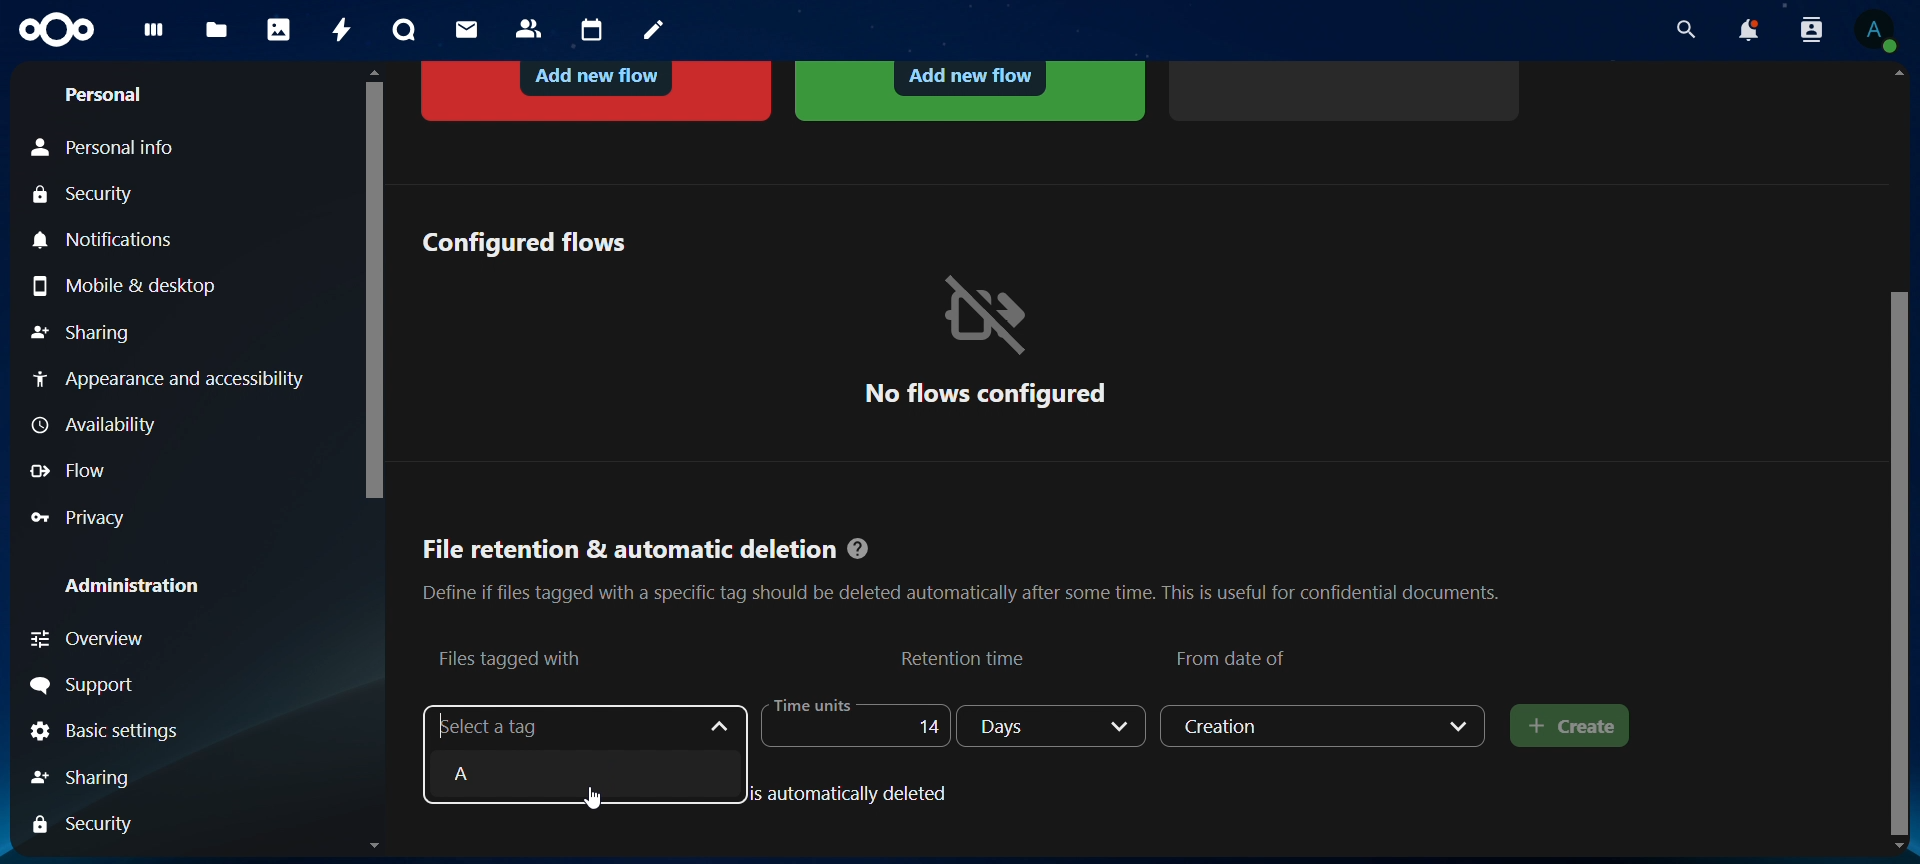  Describe the element at coordinates (73, 471) in the screenshot. I see `flow` at that location.